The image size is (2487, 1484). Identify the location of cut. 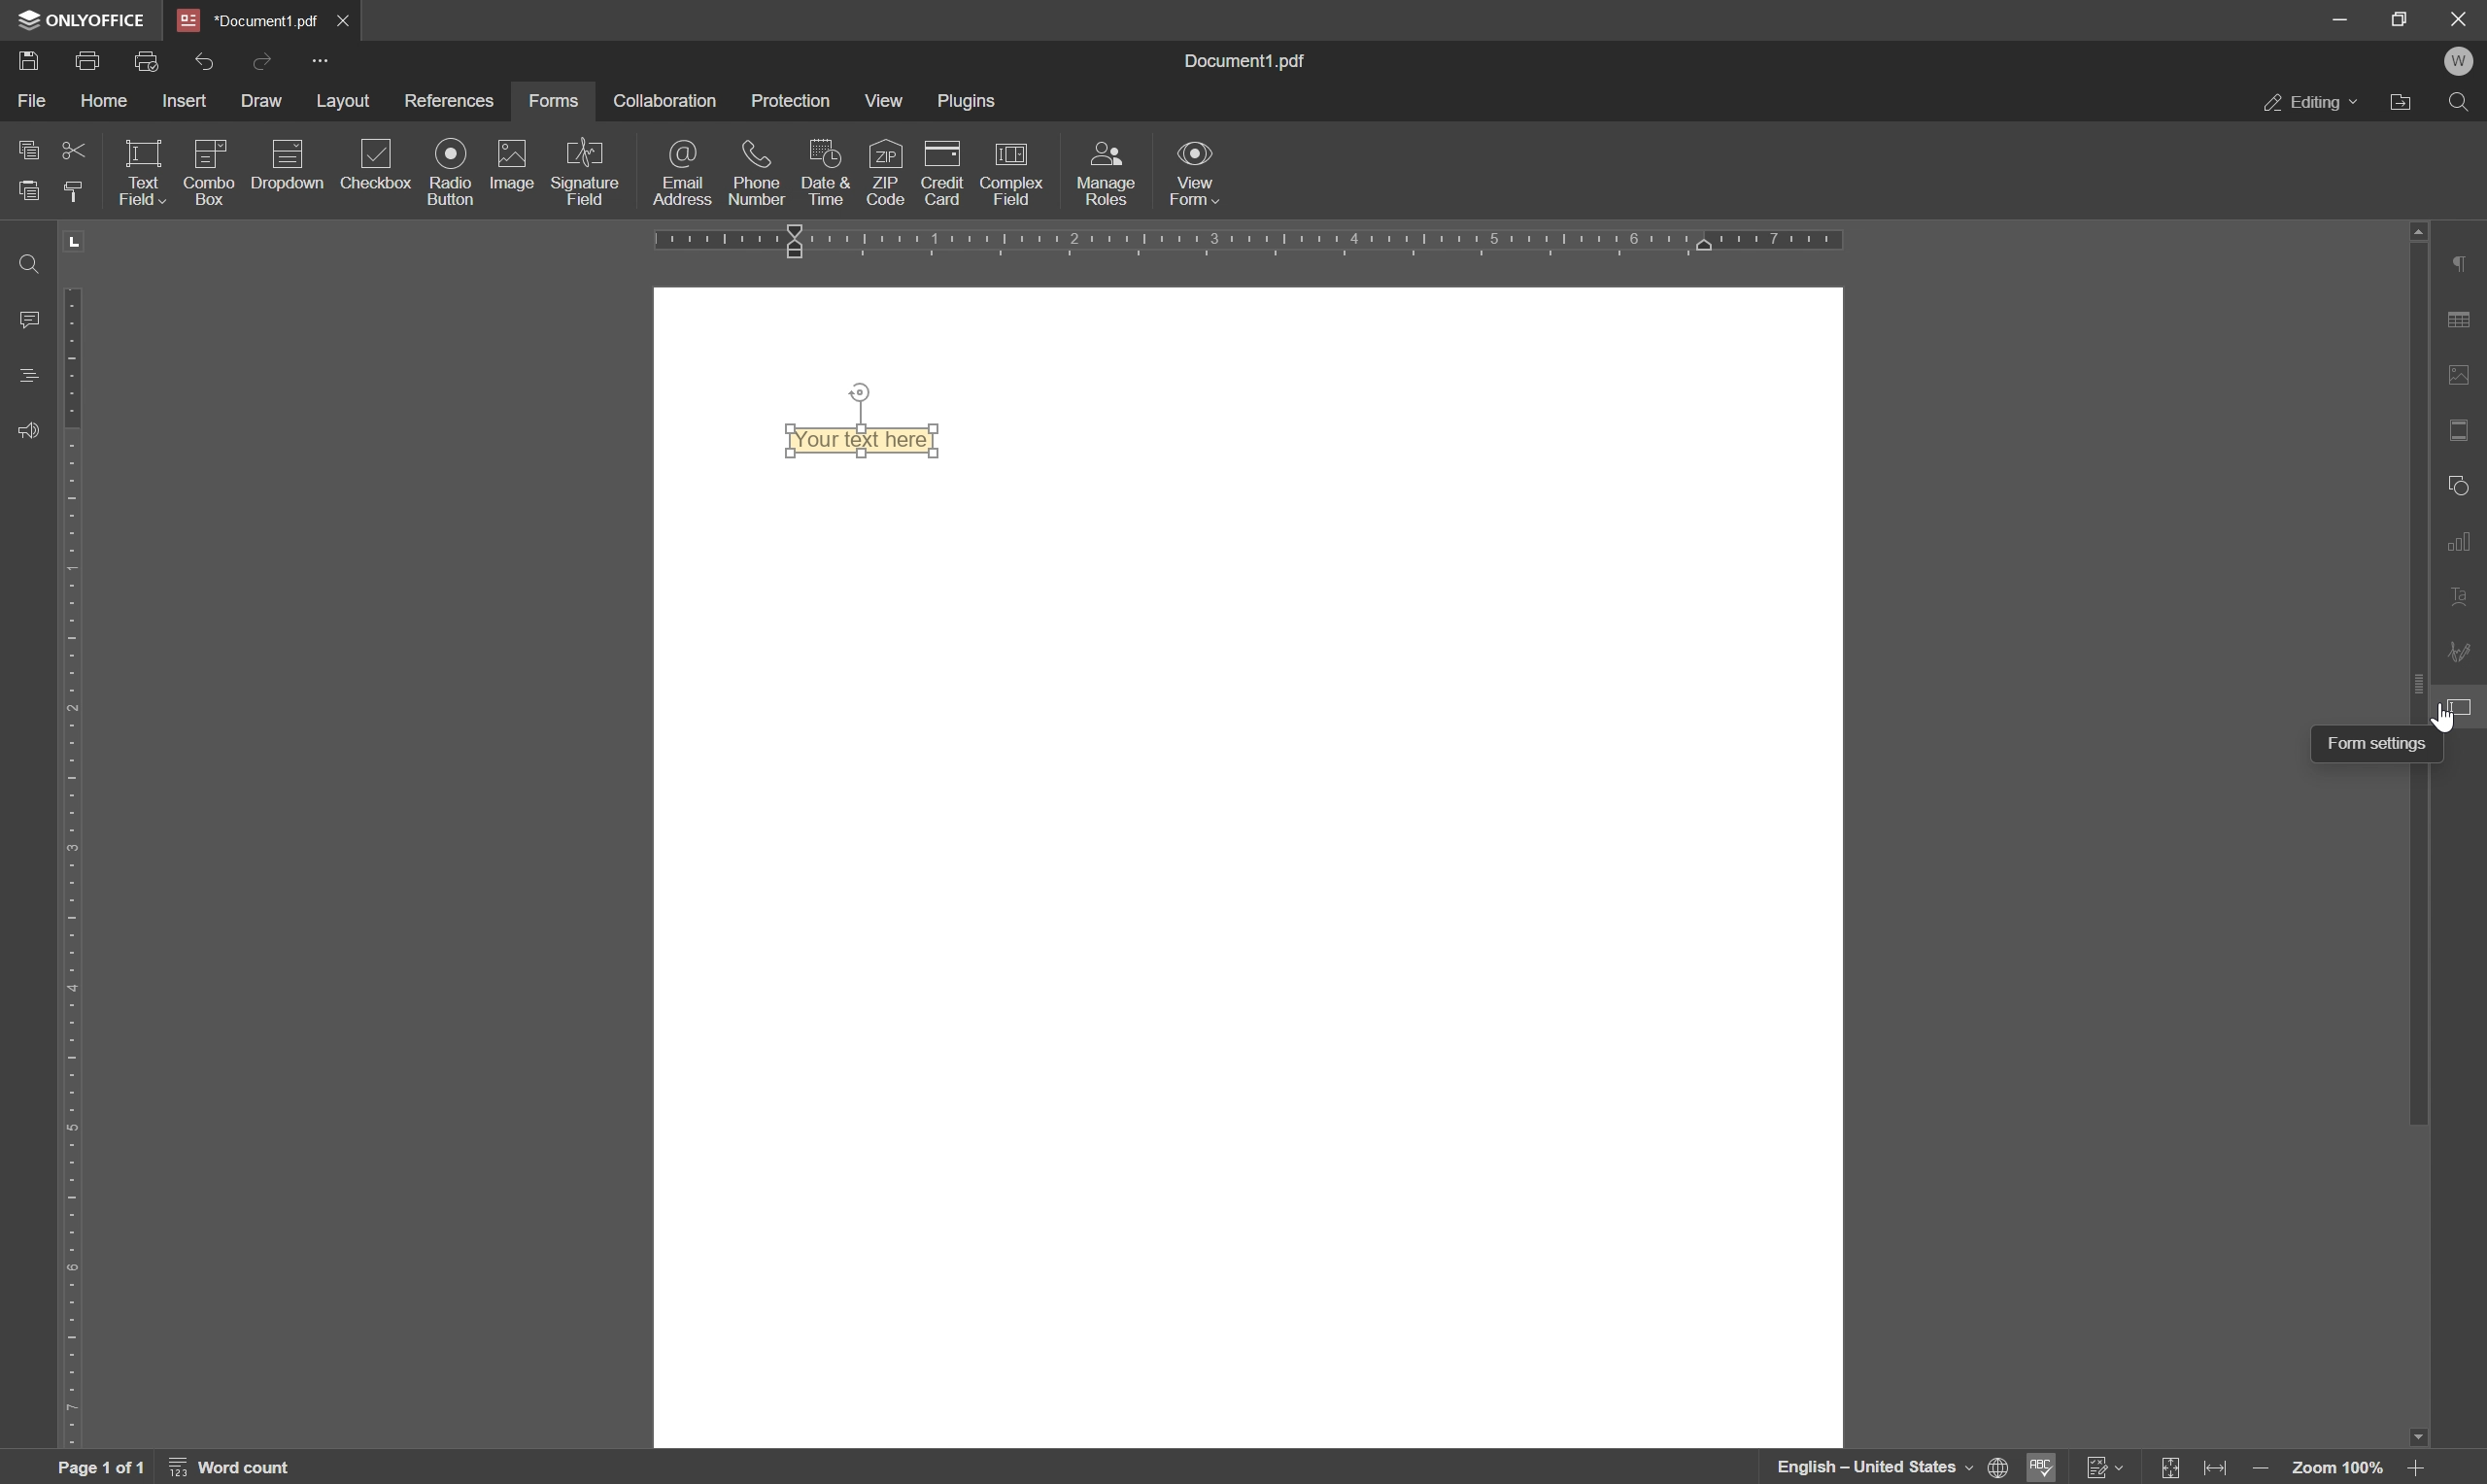
(73, 148).